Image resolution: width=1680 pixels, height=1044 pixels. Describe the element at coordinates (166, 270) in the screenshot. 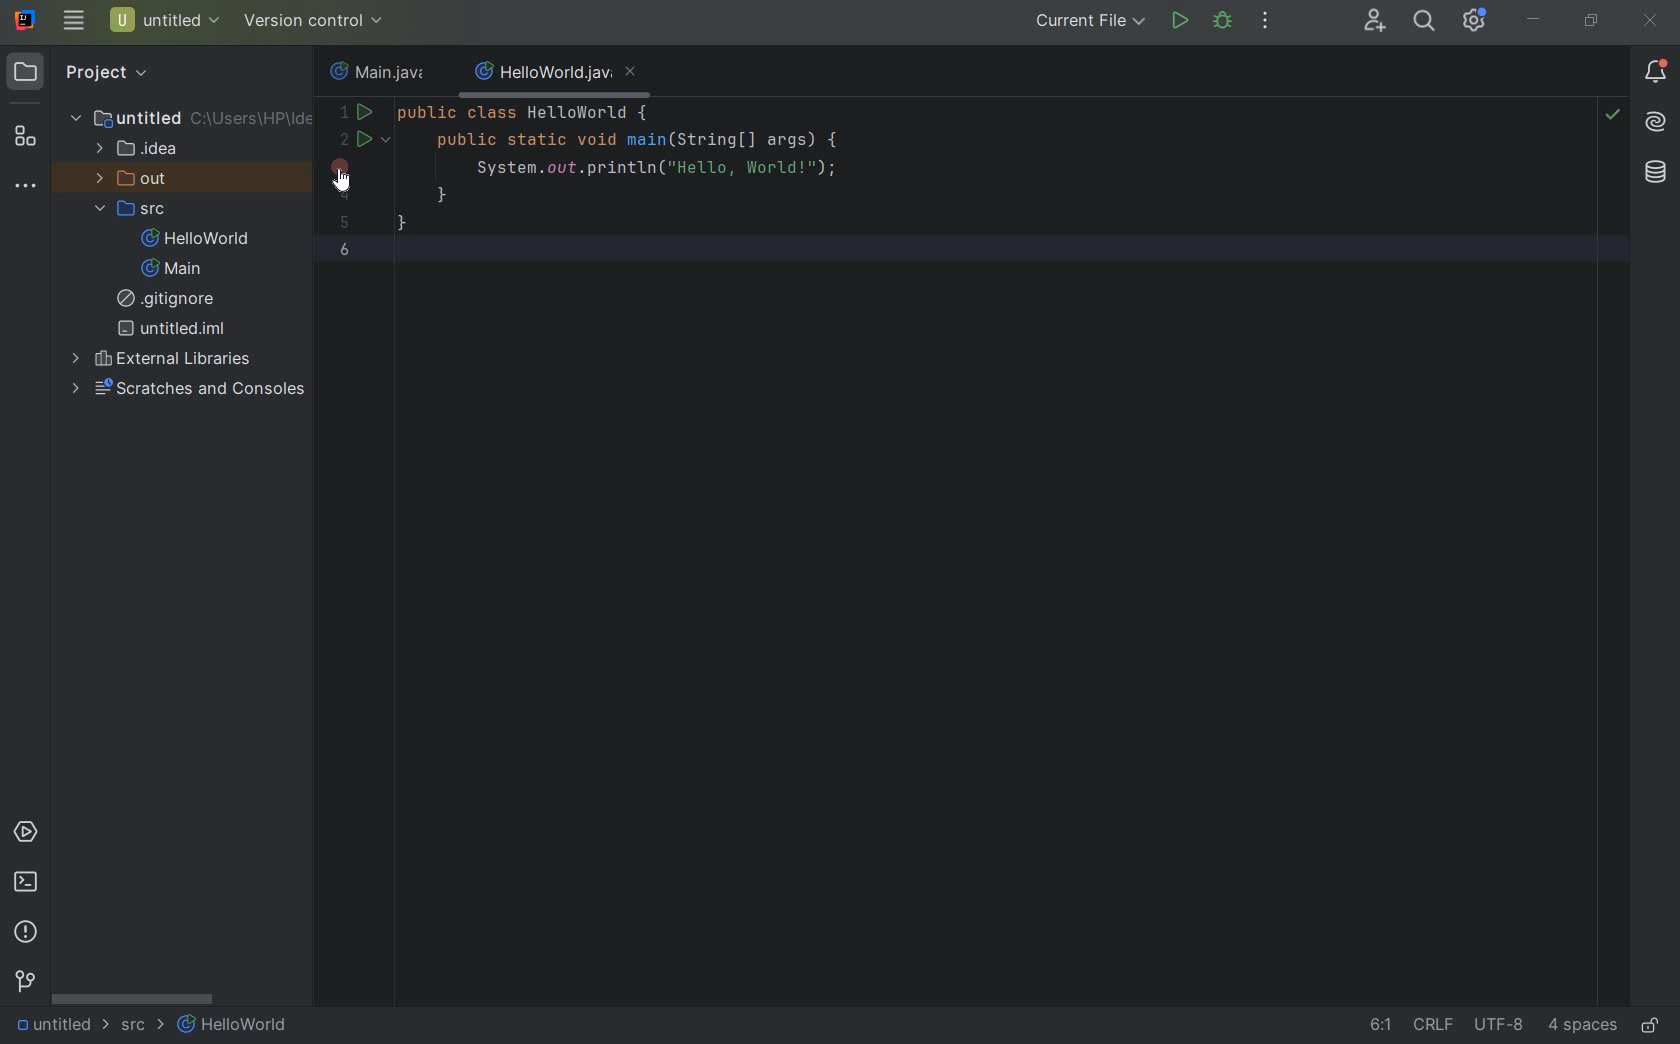

I see `main` at that location.